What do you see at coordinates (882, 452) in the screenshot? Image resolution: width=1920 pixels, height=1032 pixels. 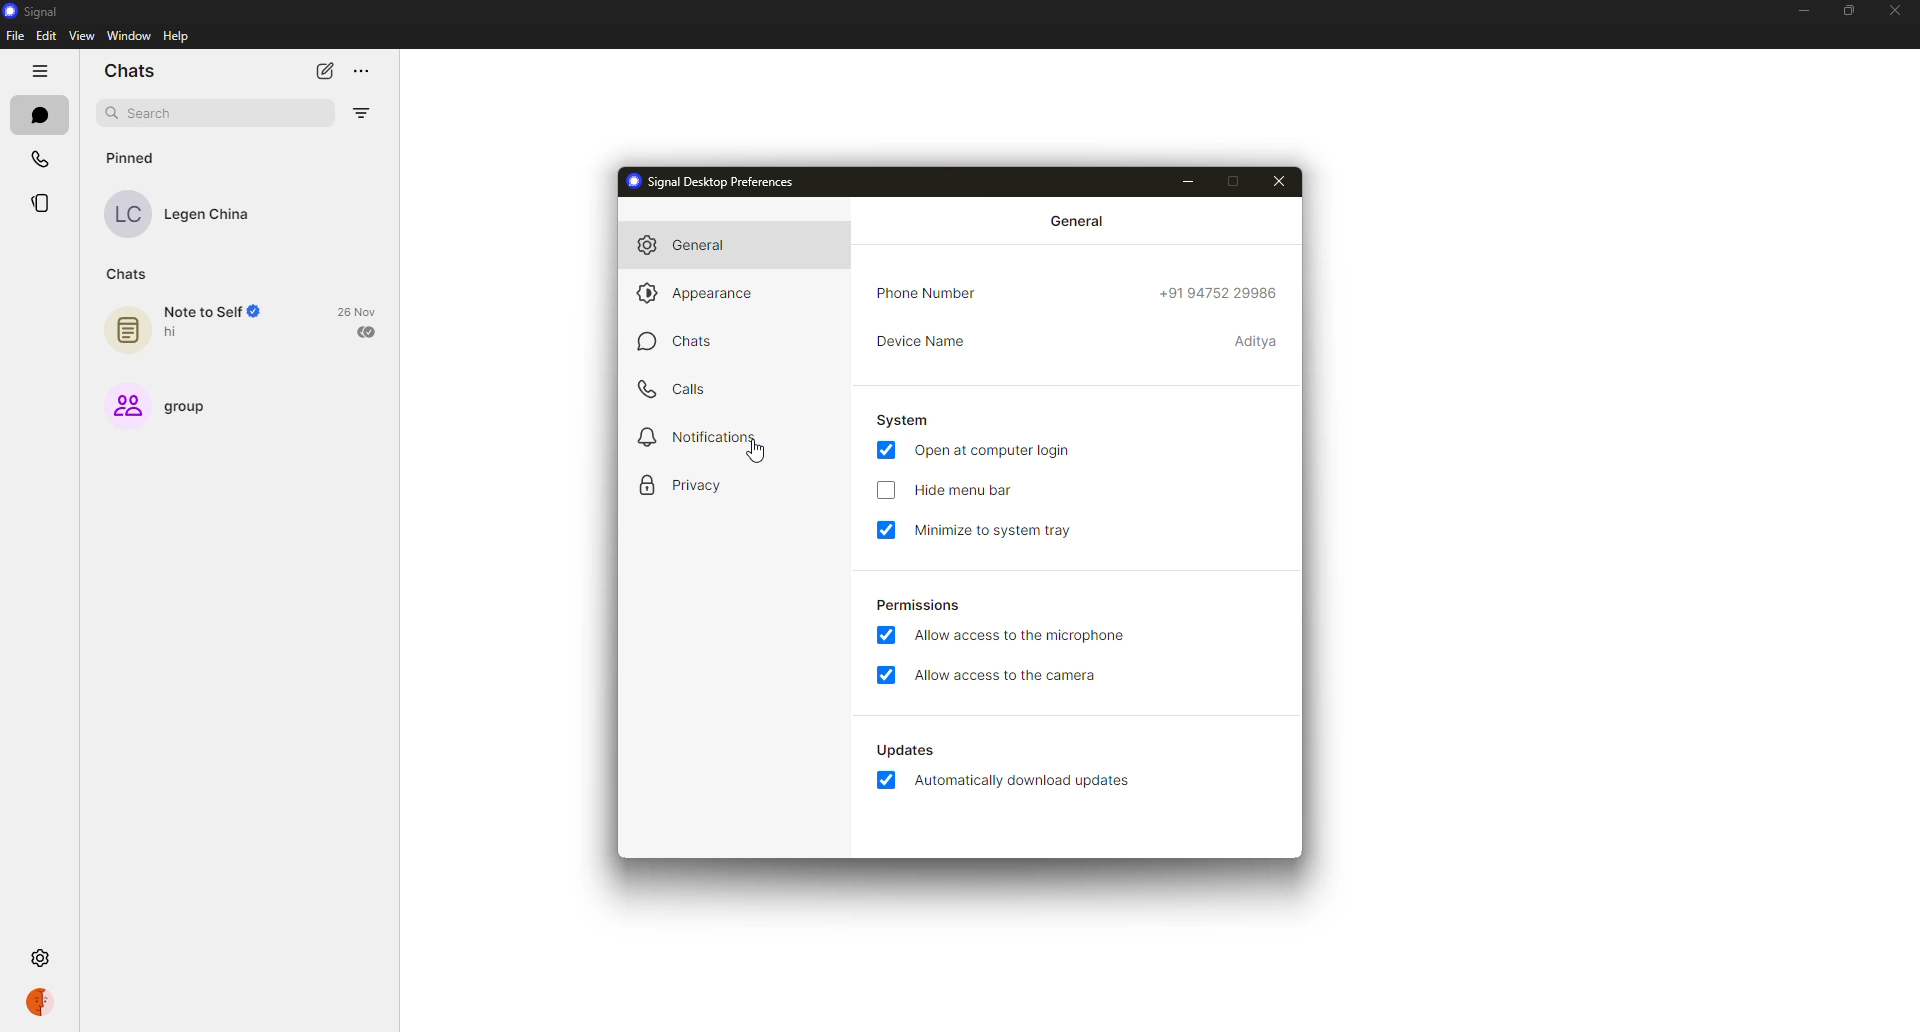 I see `enabled` at bounding box center [882, 452].